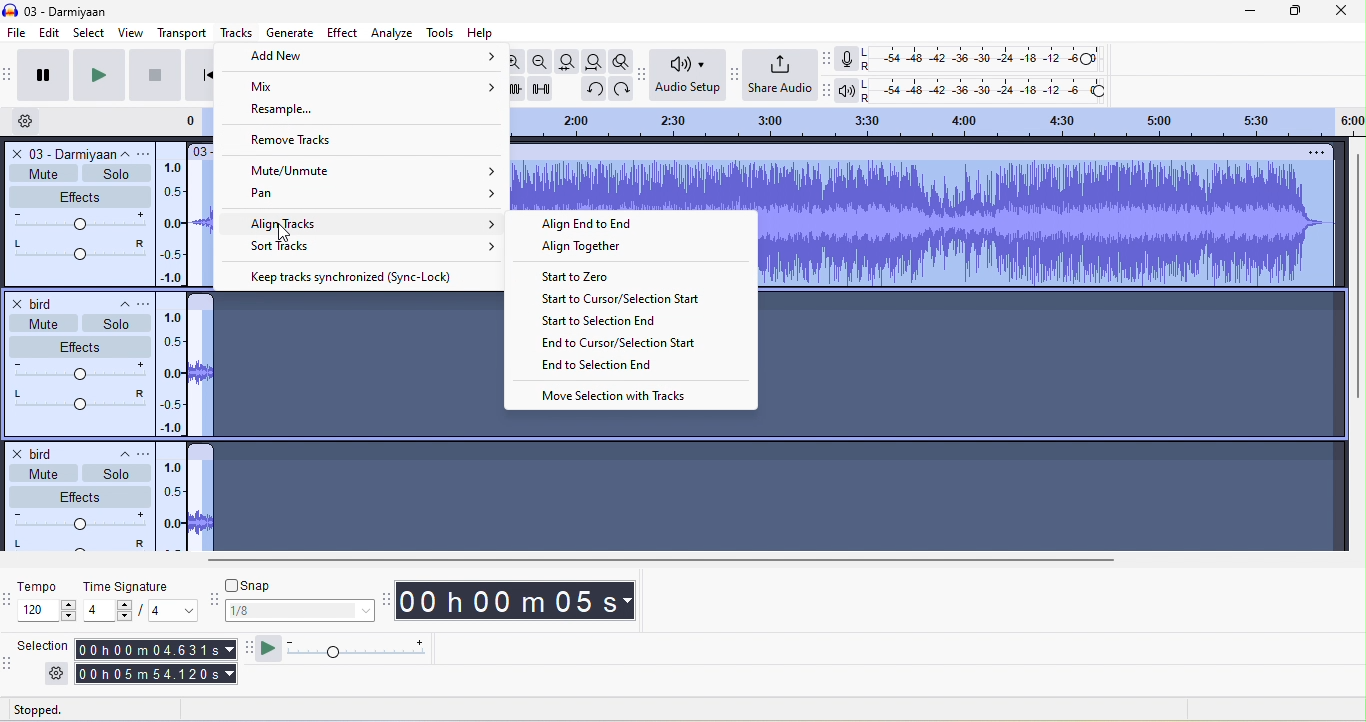 The height and width of the screenshot is (722, 1366). I want to click on zoom in, so click(514, 61).